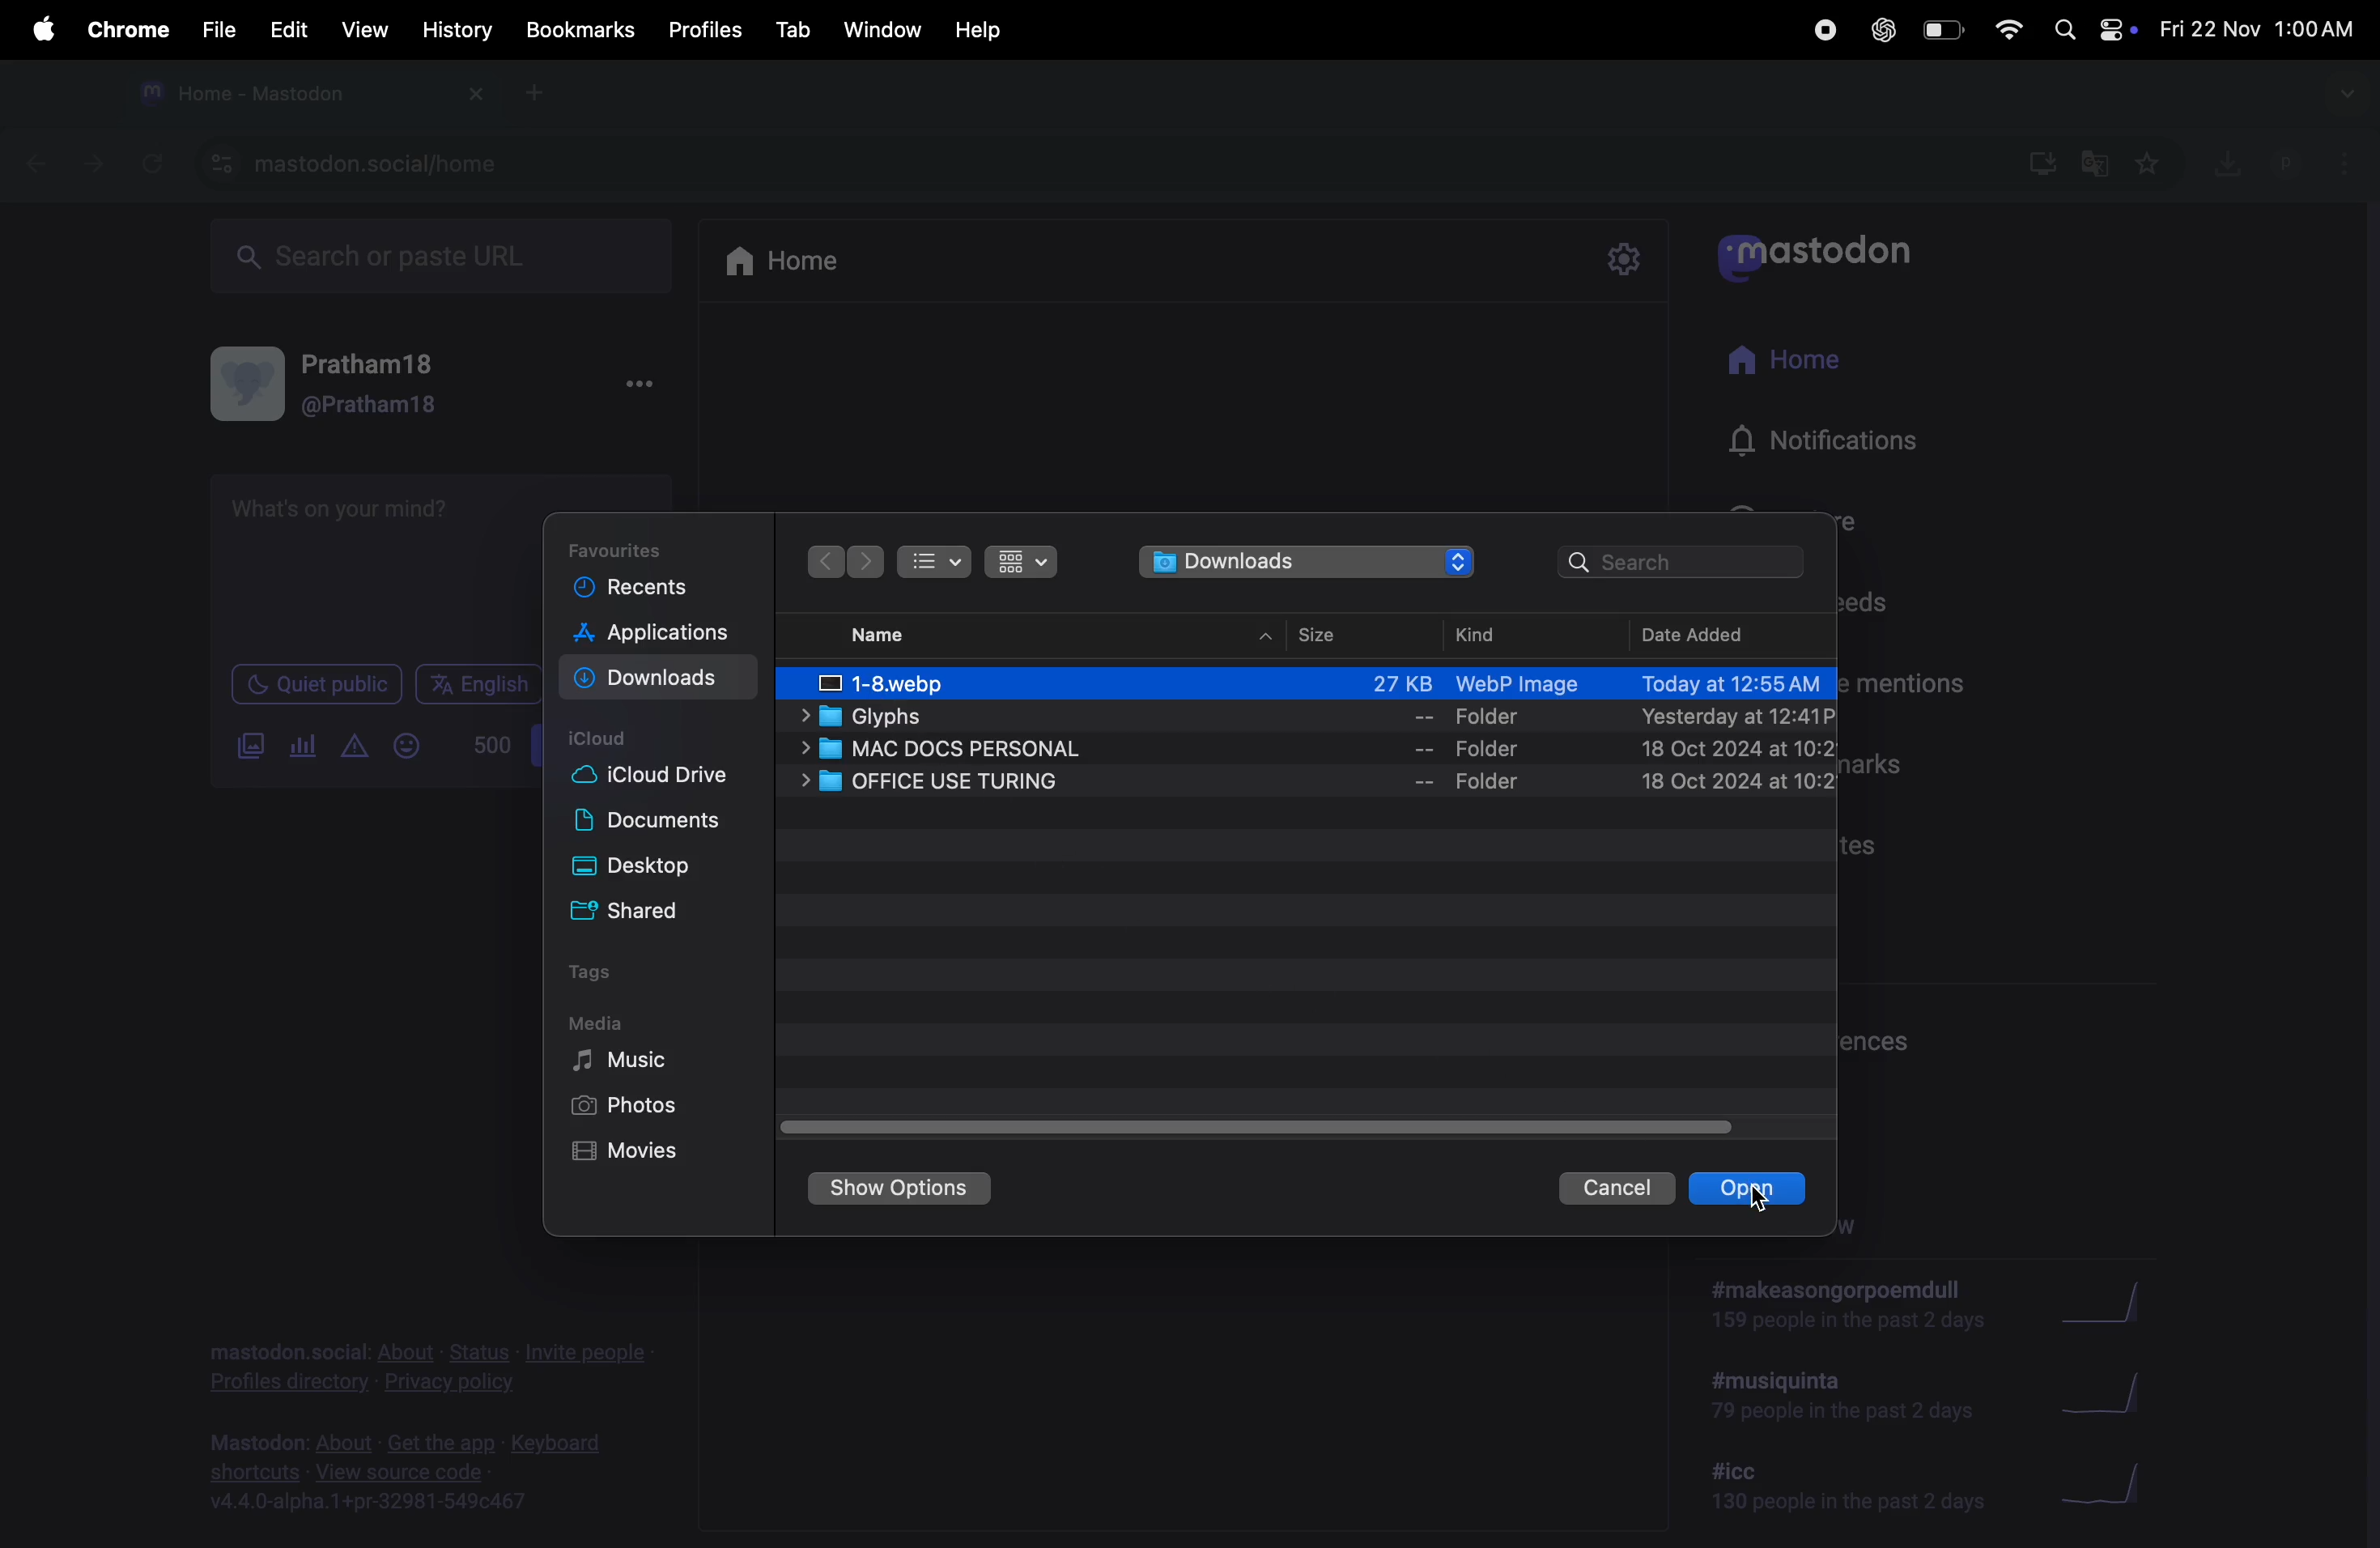 Image resolution: width=2380 pixels, height=1548 pixels. Describe the element at coordinates (1751, 1188) in the screenshot. I see `open` at that location.